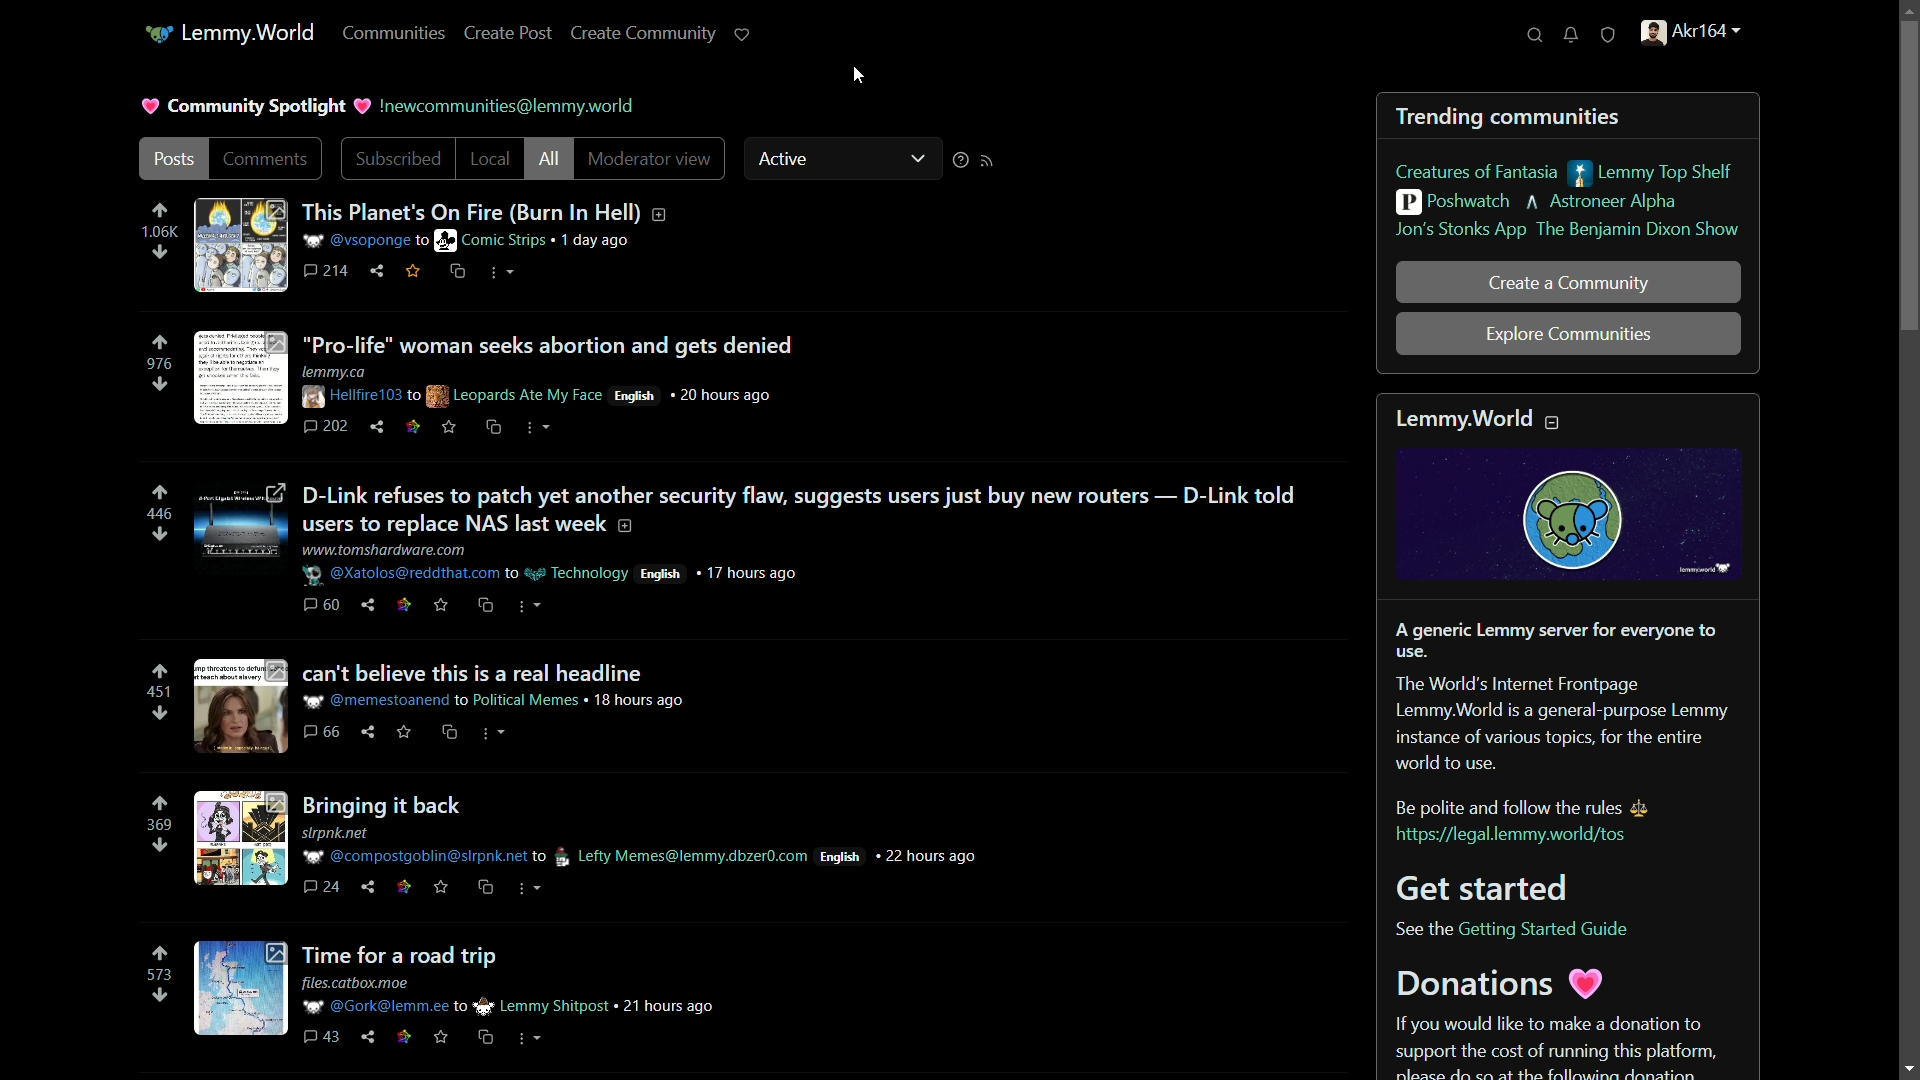  Describe the element at coordinates (160, 254) in the screenshot. I see `downvote` at that location.